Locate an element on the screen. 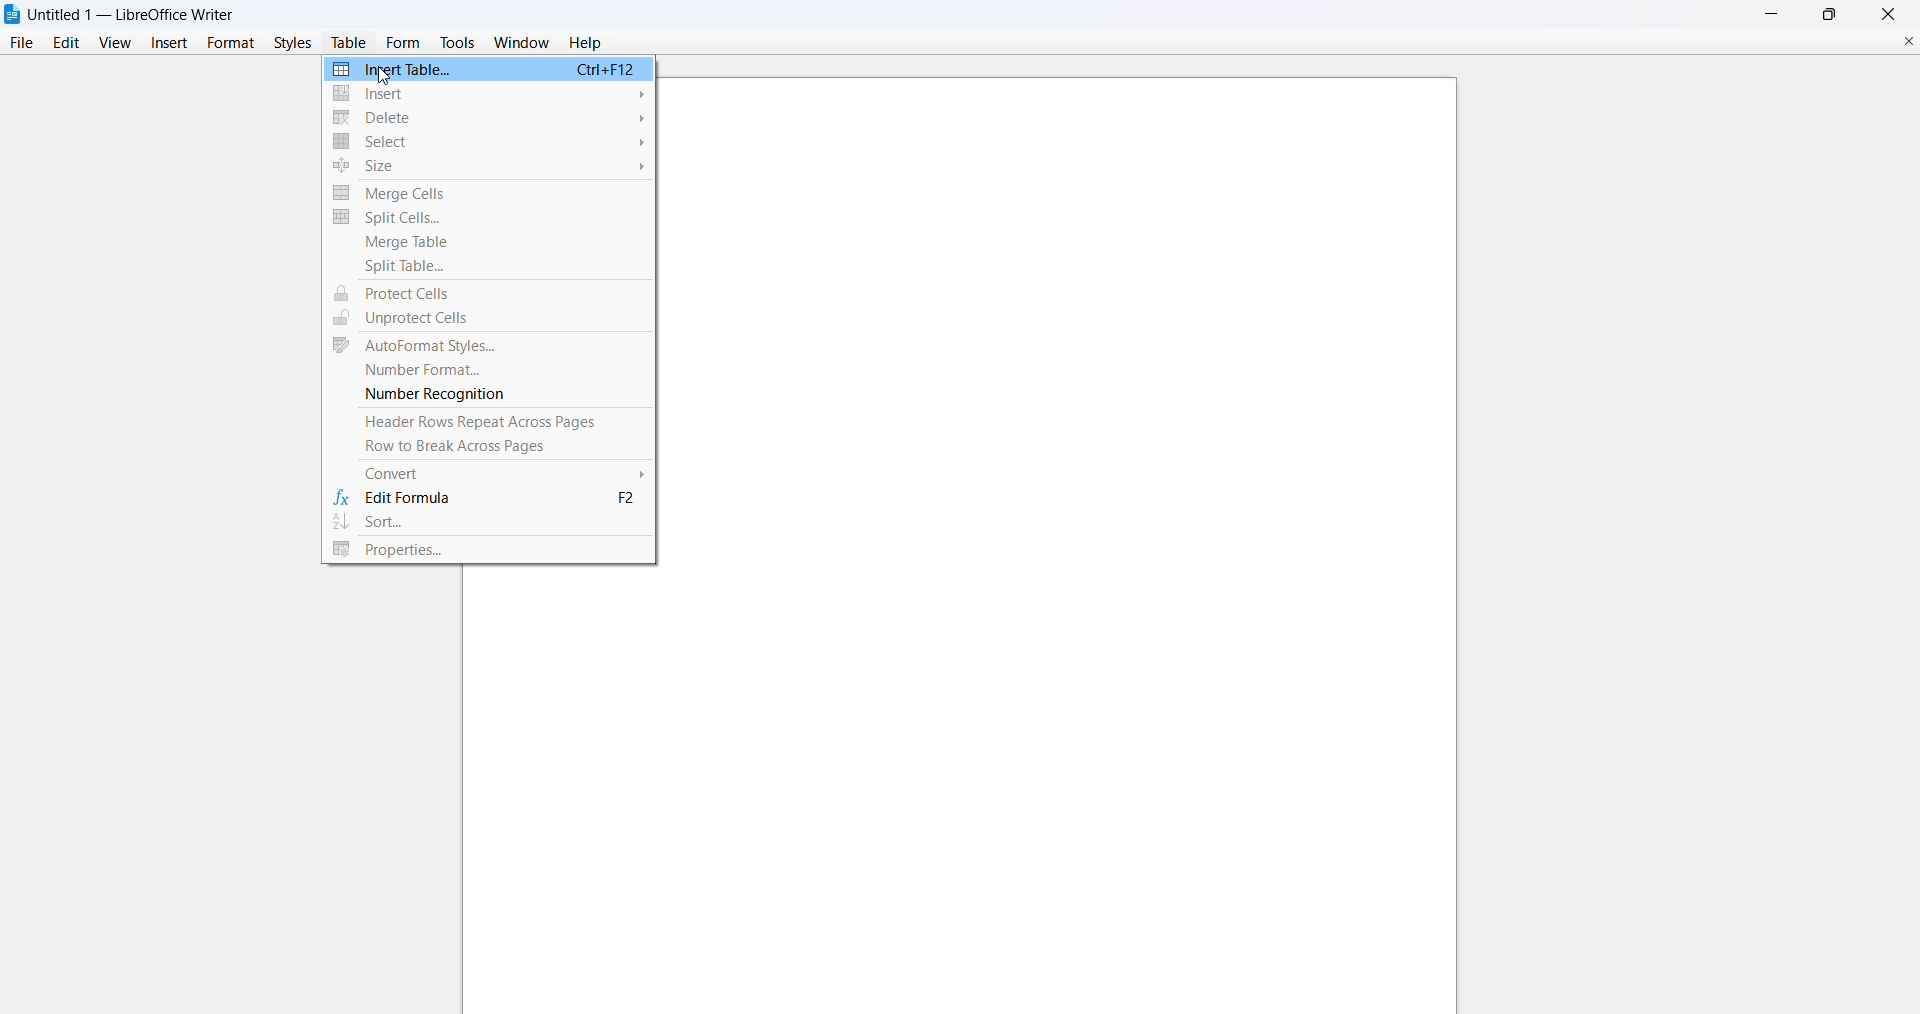 This screenshot has height=1014, width=1920. row to break across pages is located at coordinates (493, 448).